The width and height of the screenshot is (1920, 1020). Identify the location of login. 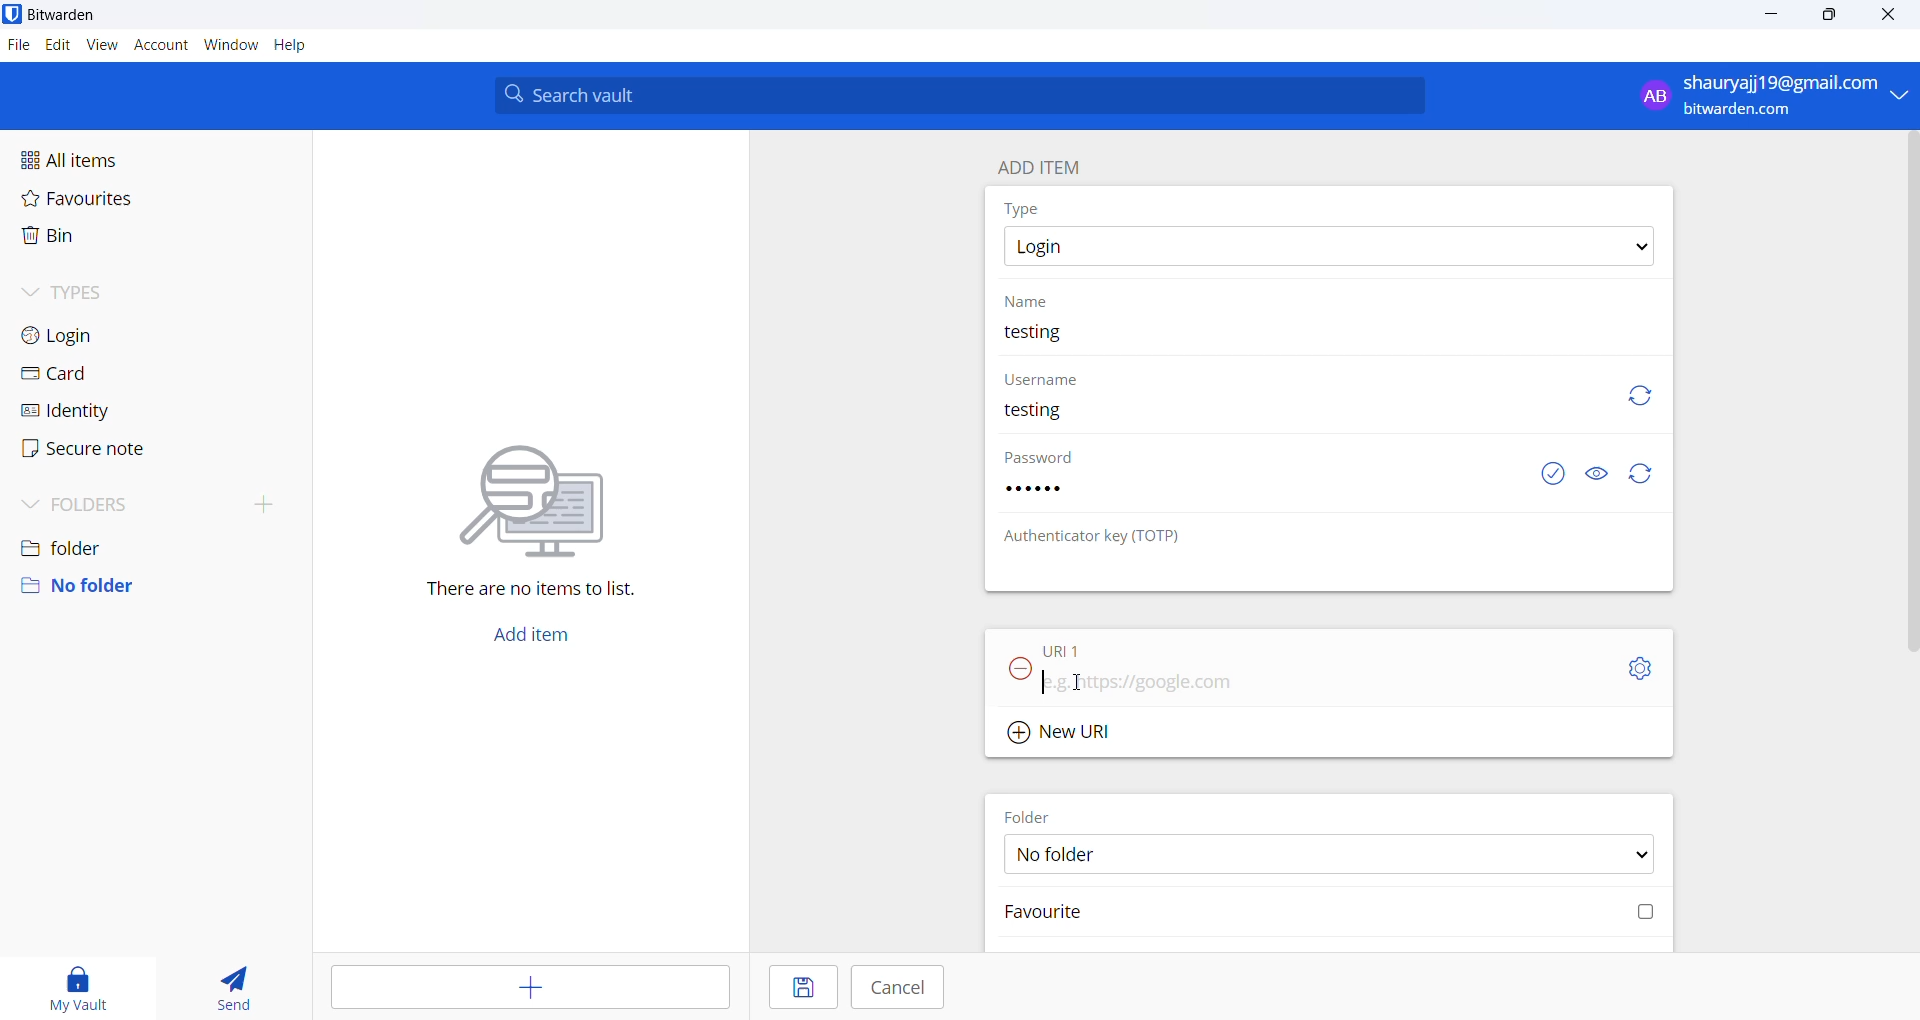
(104, 336).